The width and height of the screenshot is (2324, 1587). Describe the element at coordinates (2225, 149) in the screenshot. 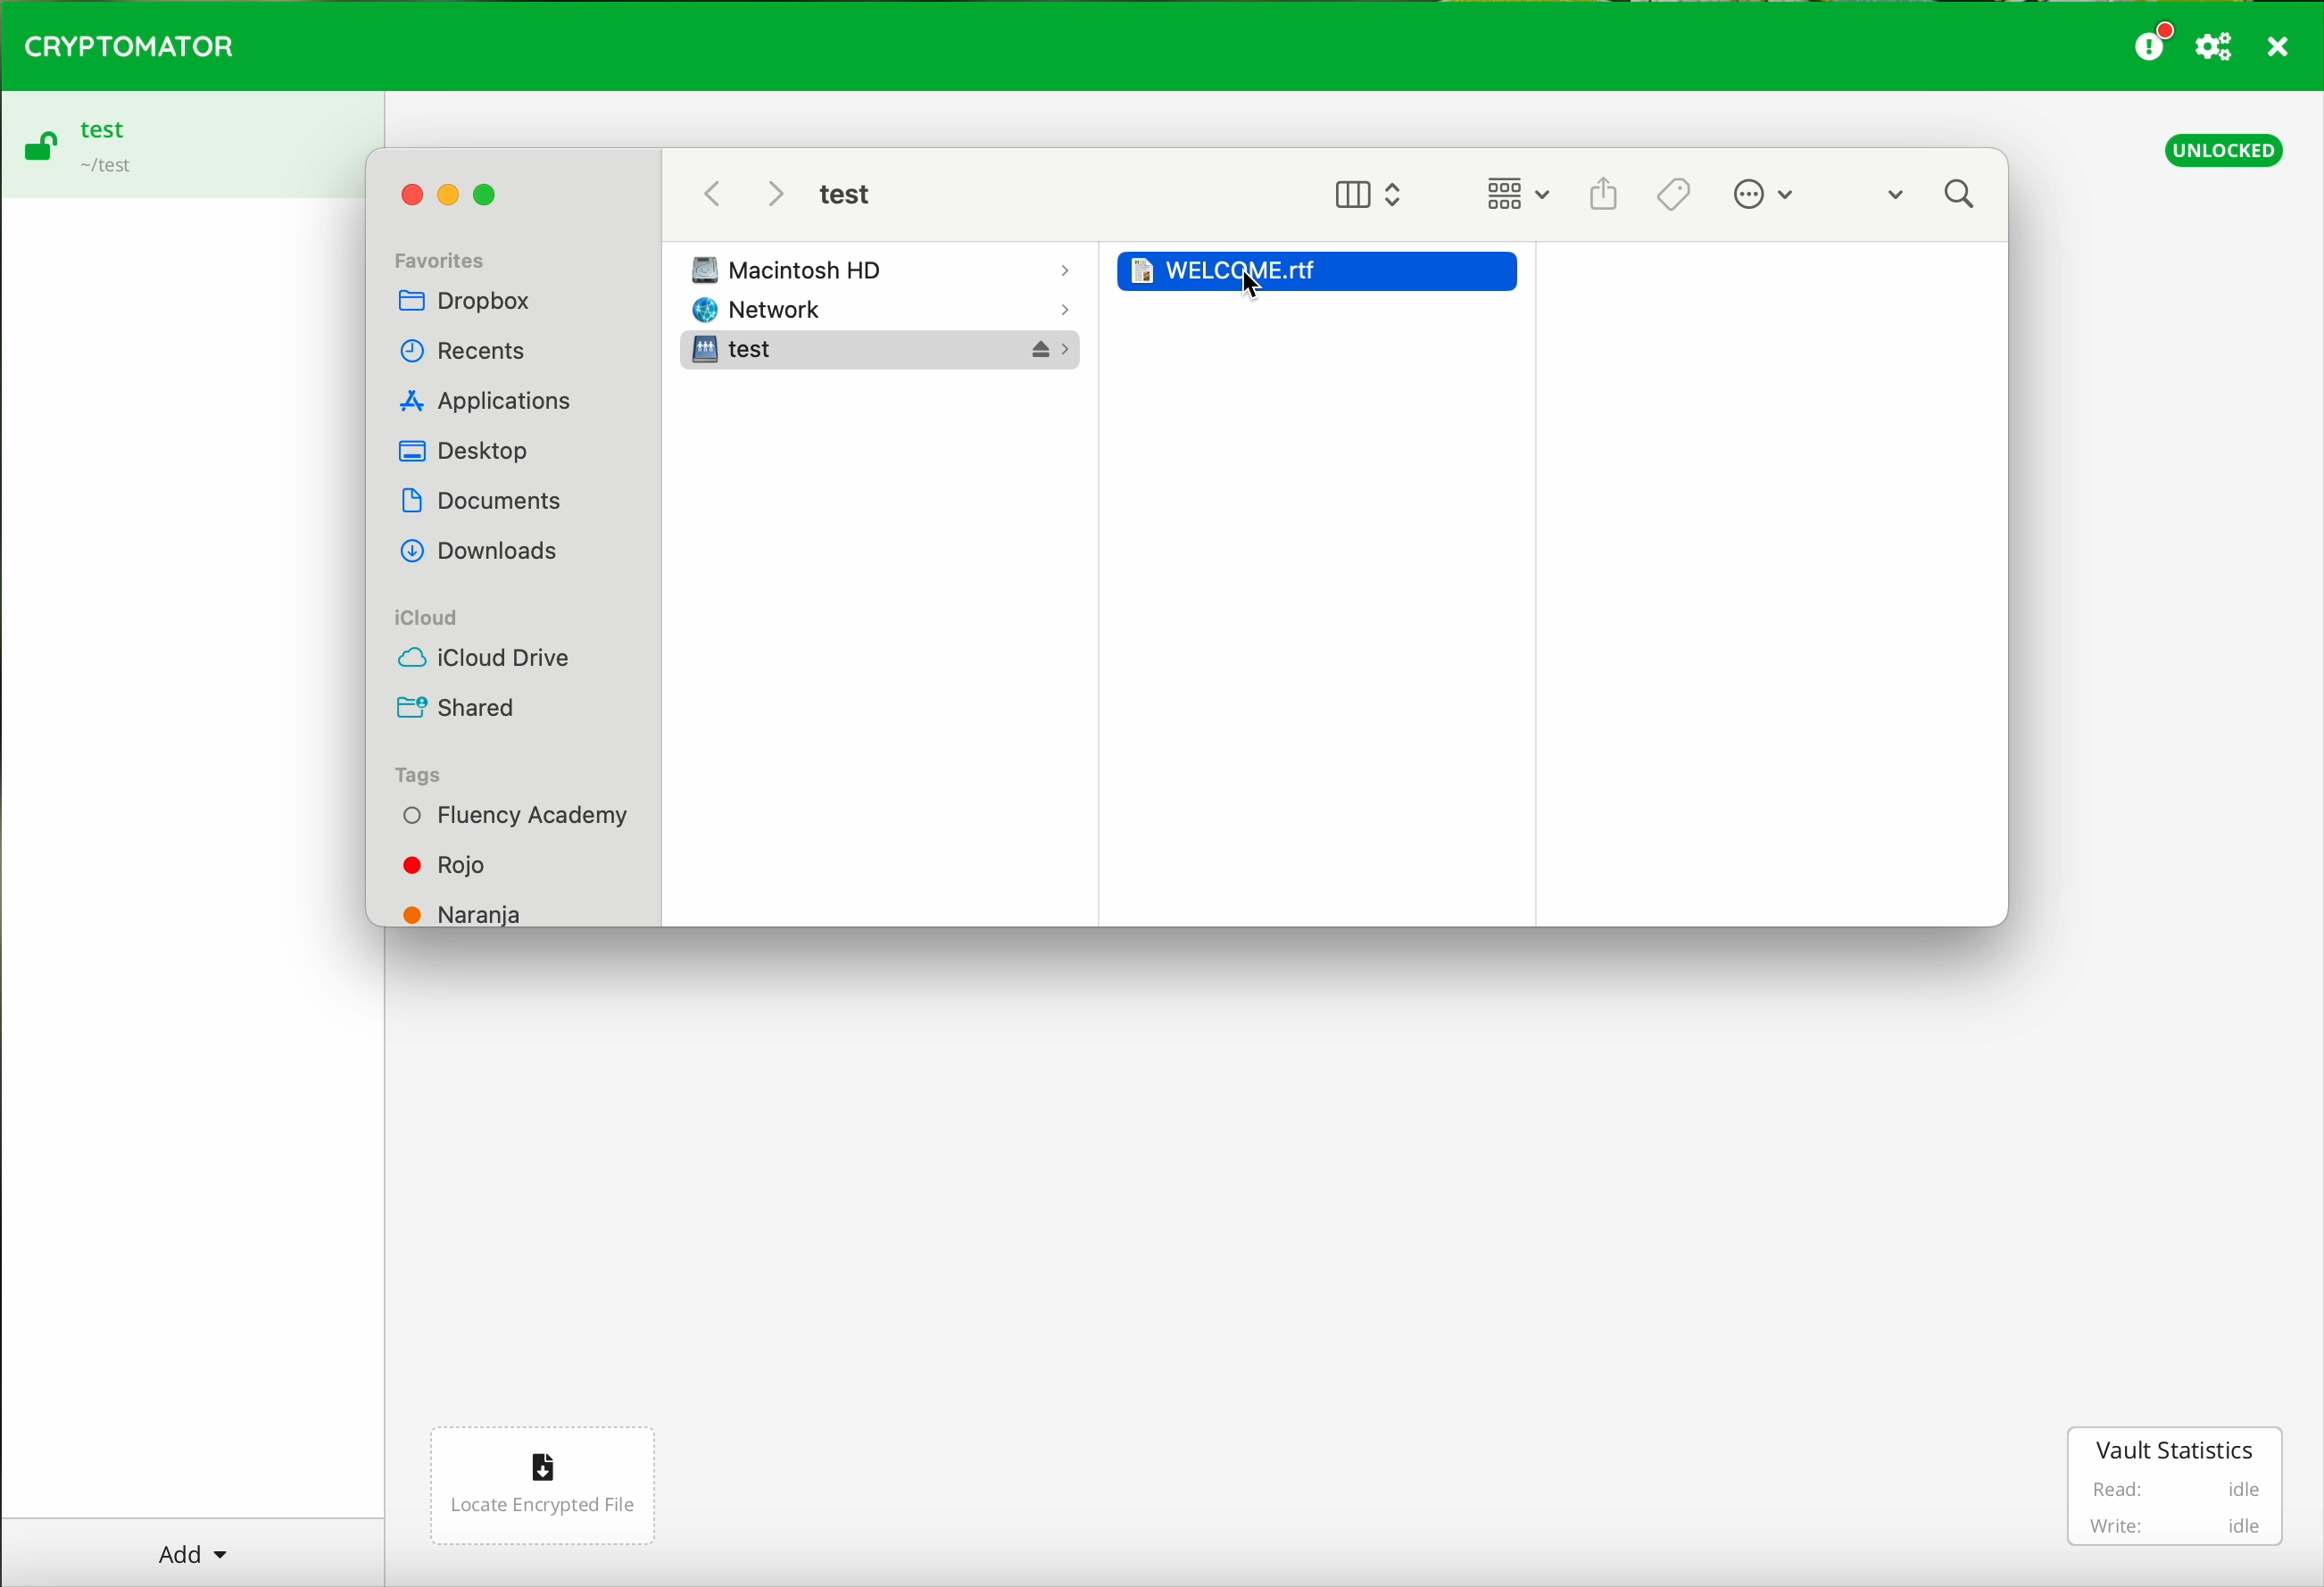

I see `unlocked` at that location.